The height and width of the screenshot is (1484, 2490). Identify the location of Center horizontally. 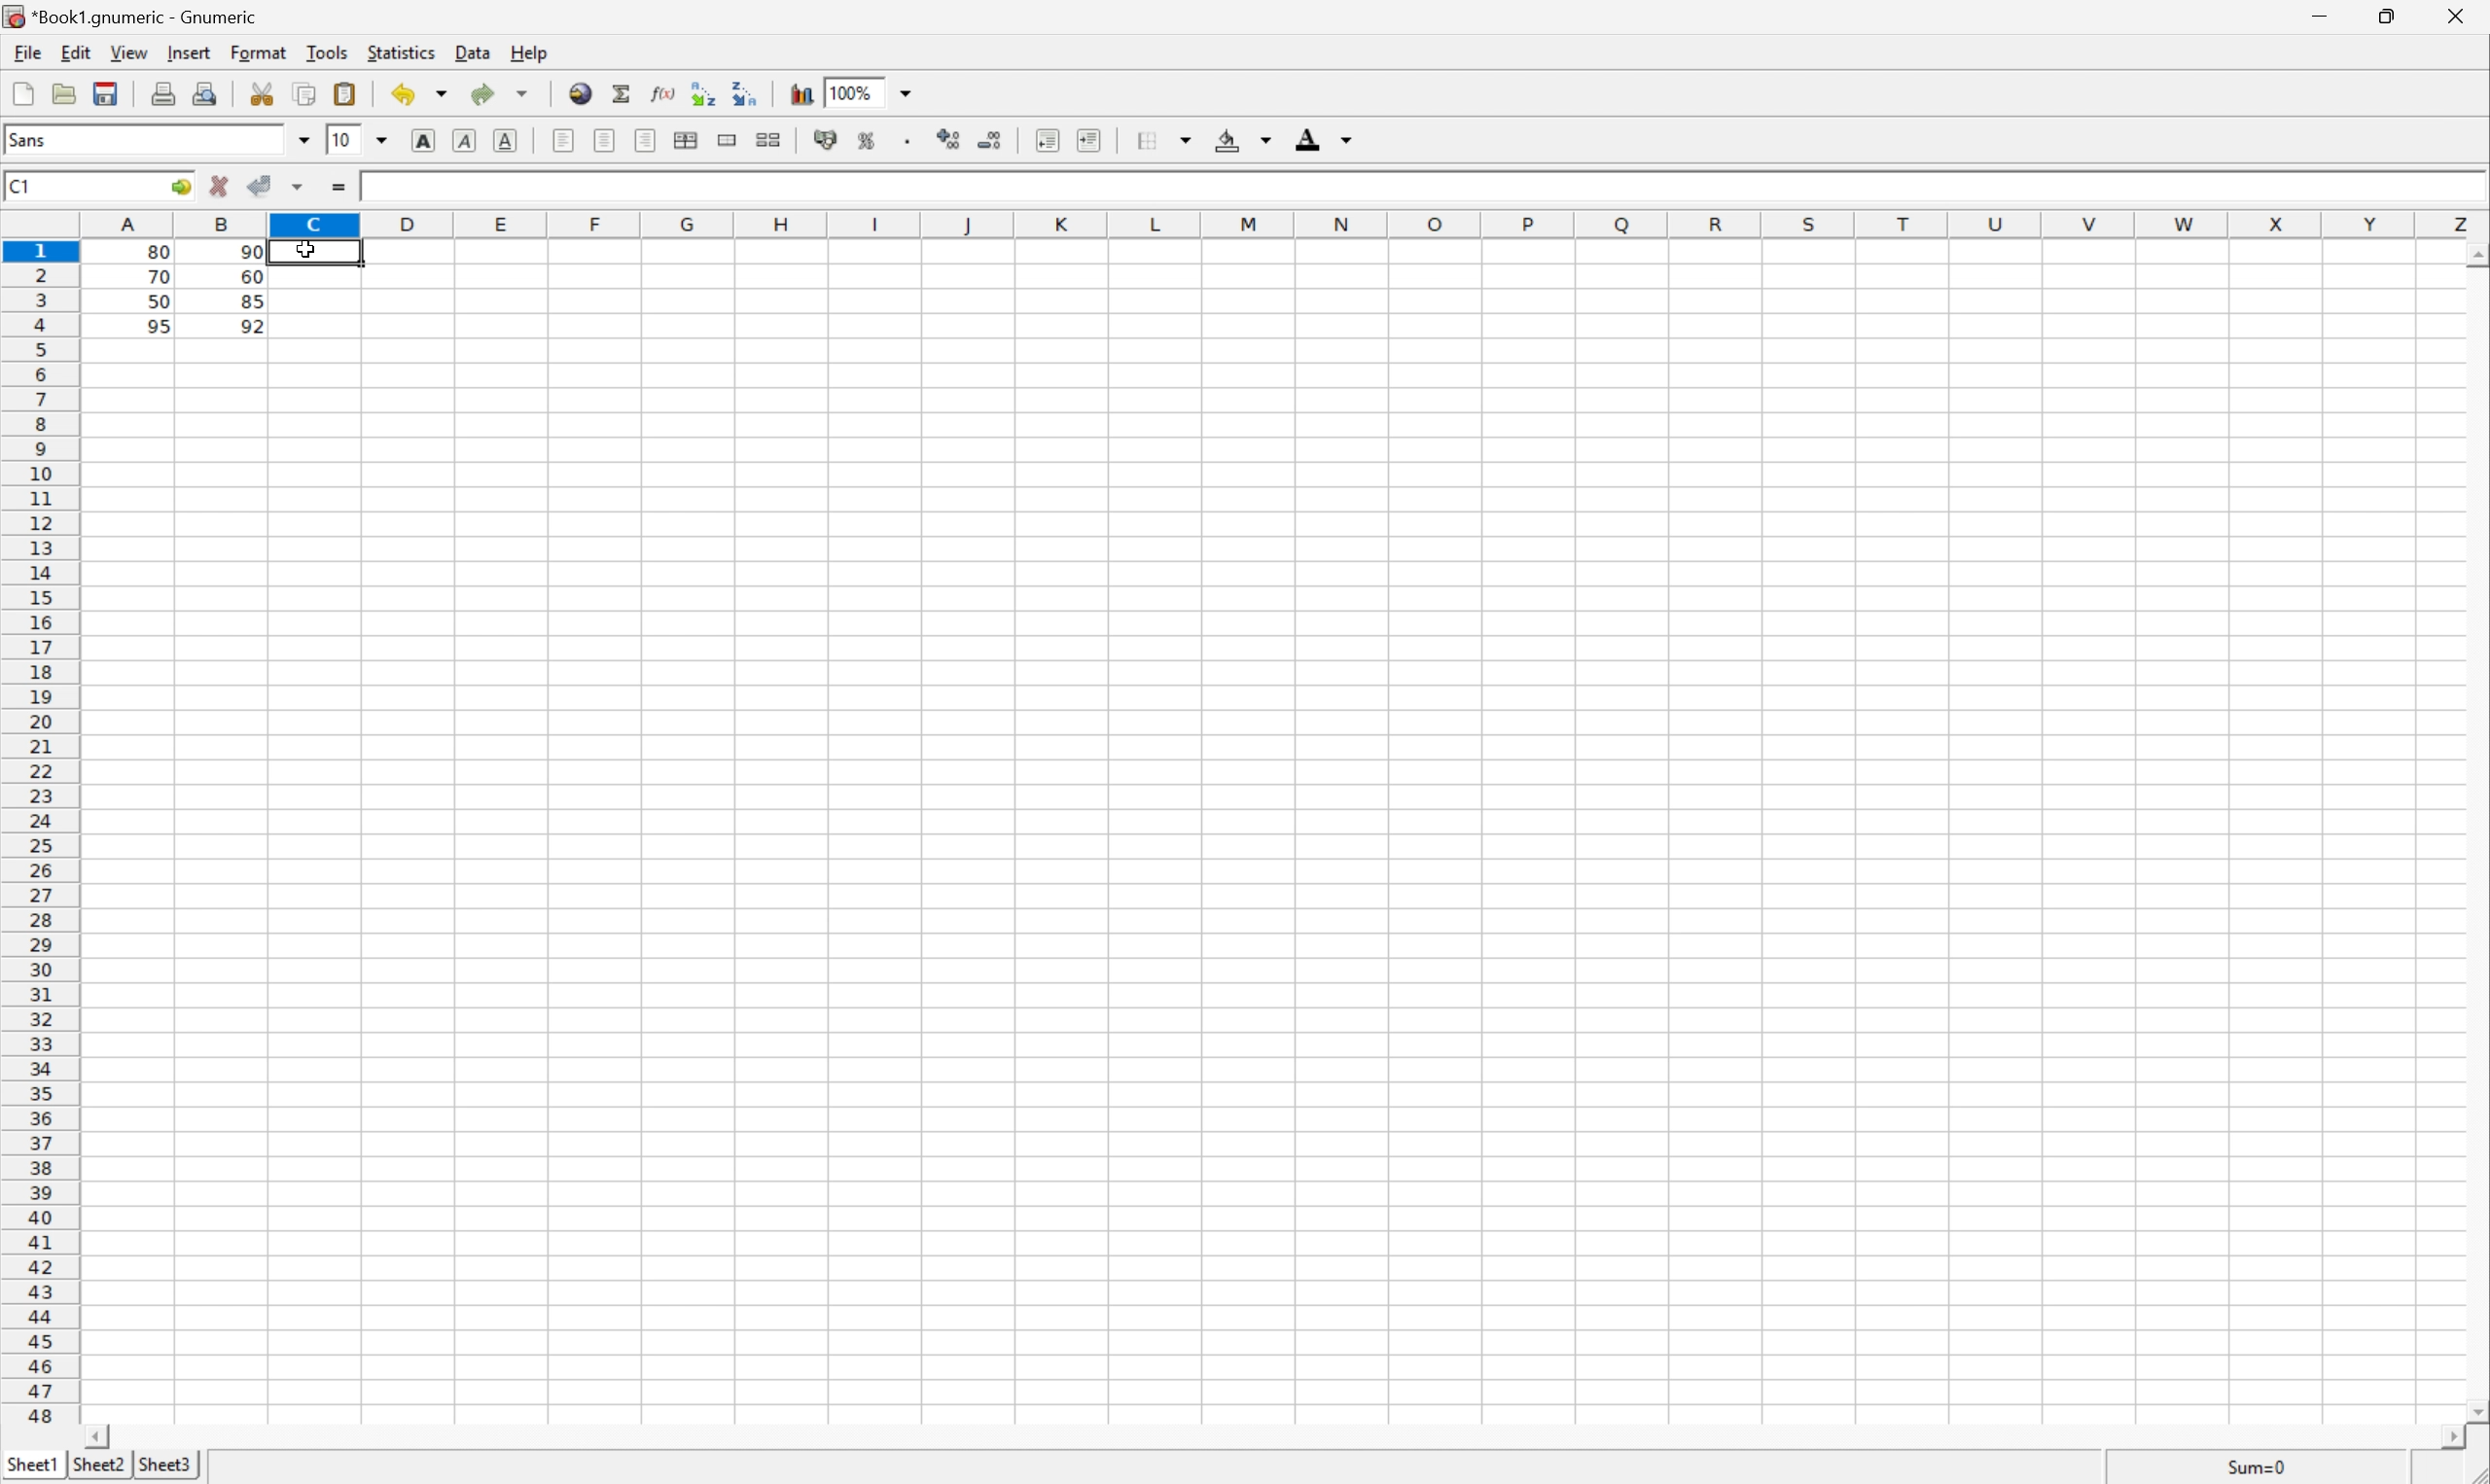
(606, 141).